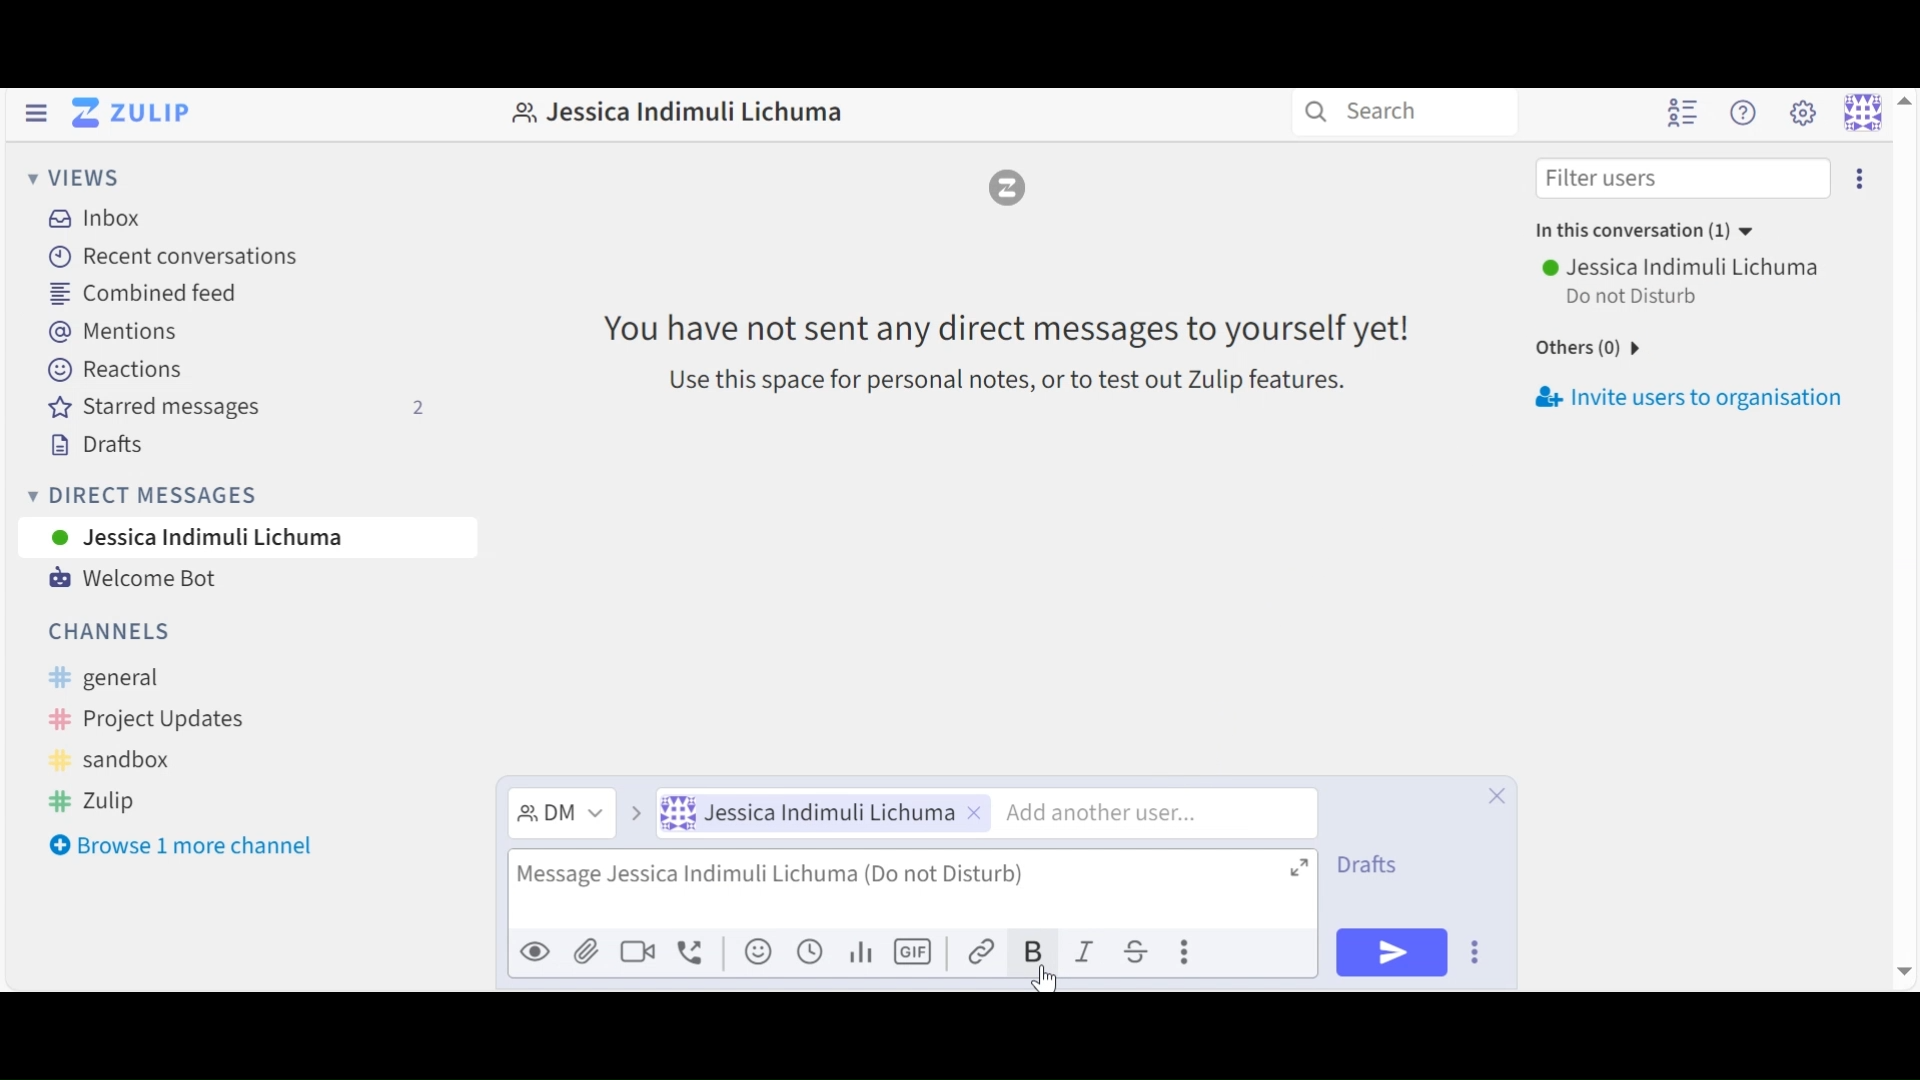  What do you see at coordinates (672, 117) in the screenshot?
I see `Jessica Indimuli Lichuma` at bounding box center [672, 117].